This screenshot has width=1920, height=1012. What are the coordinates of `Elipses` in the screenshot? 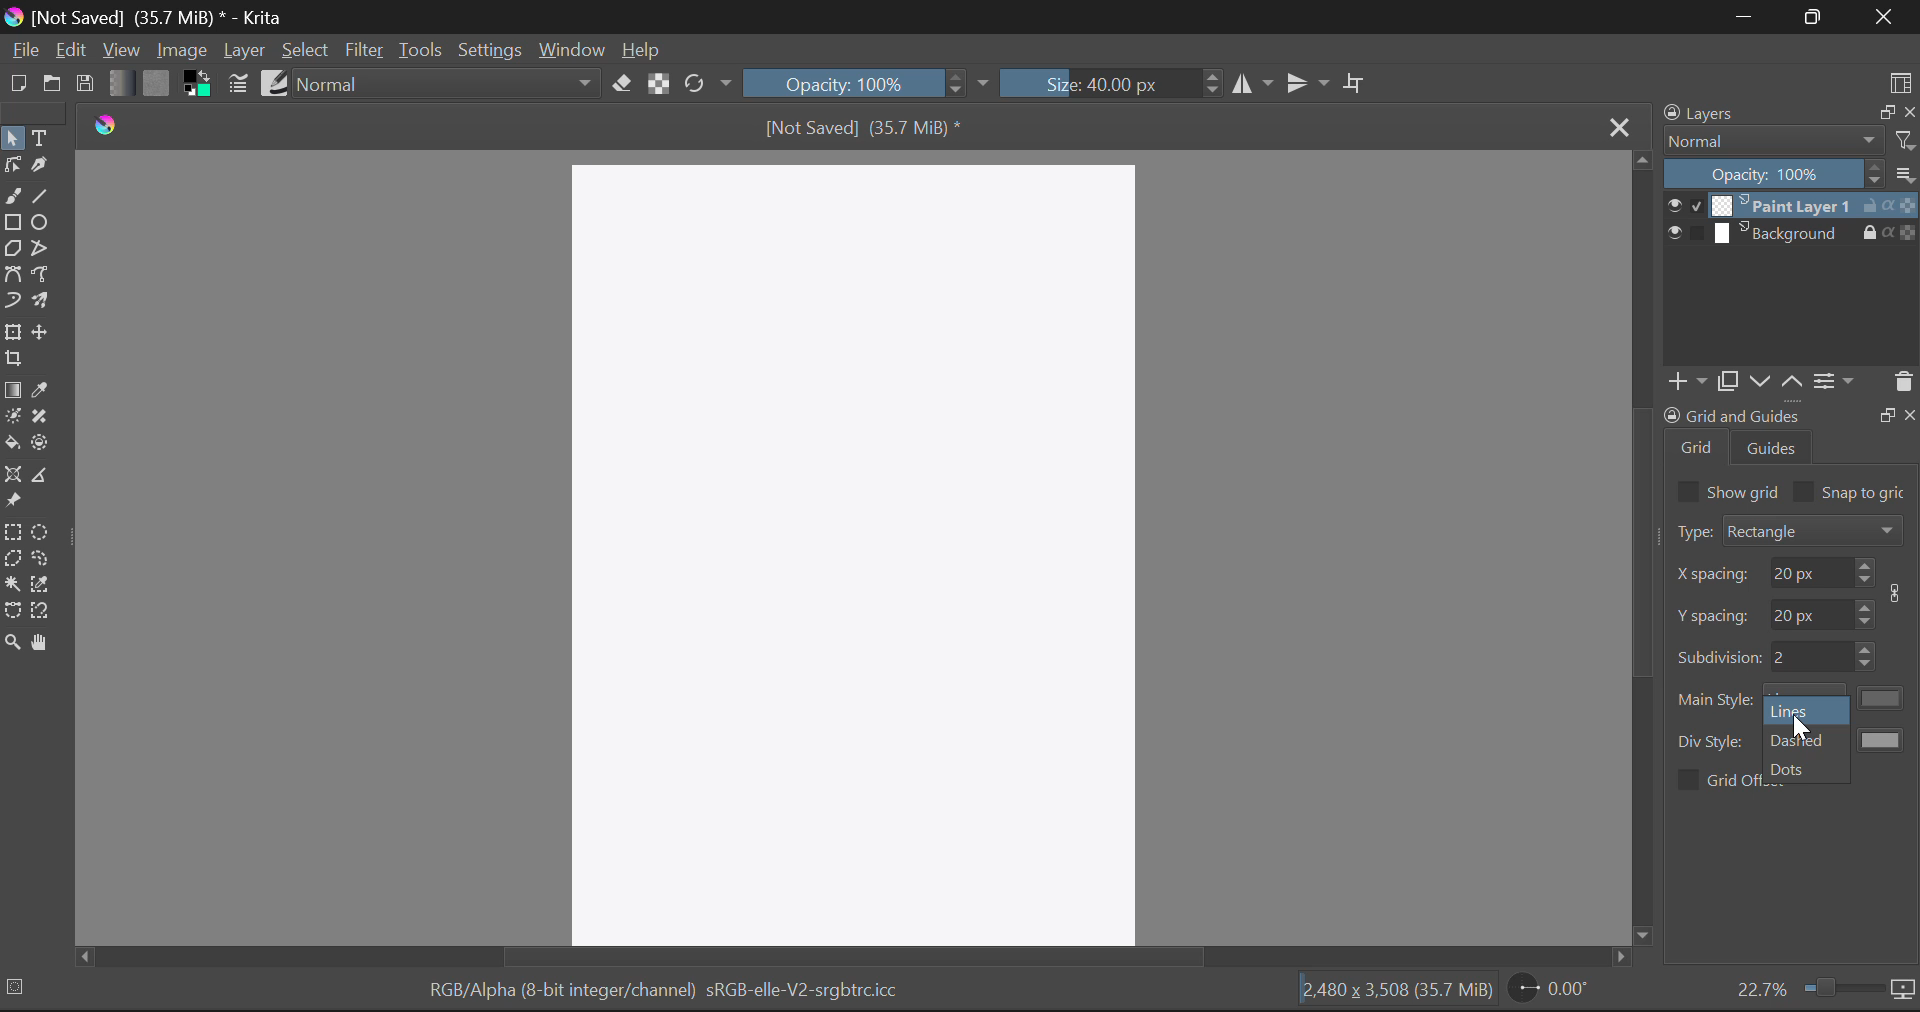 It's located at (41, 222).